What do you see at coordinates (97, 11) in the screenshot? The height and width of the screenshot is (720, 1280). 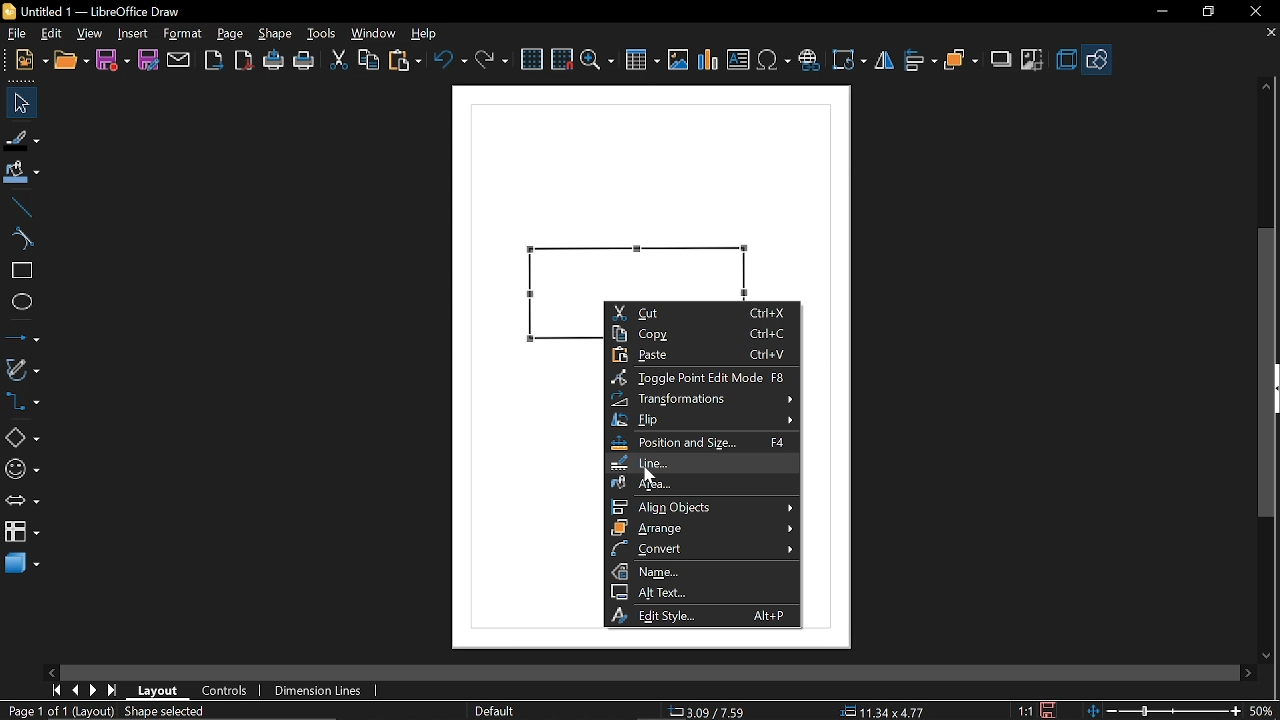 I see `Untitled 1 - LibreOffice Draw` at bounding box center [97, 11].